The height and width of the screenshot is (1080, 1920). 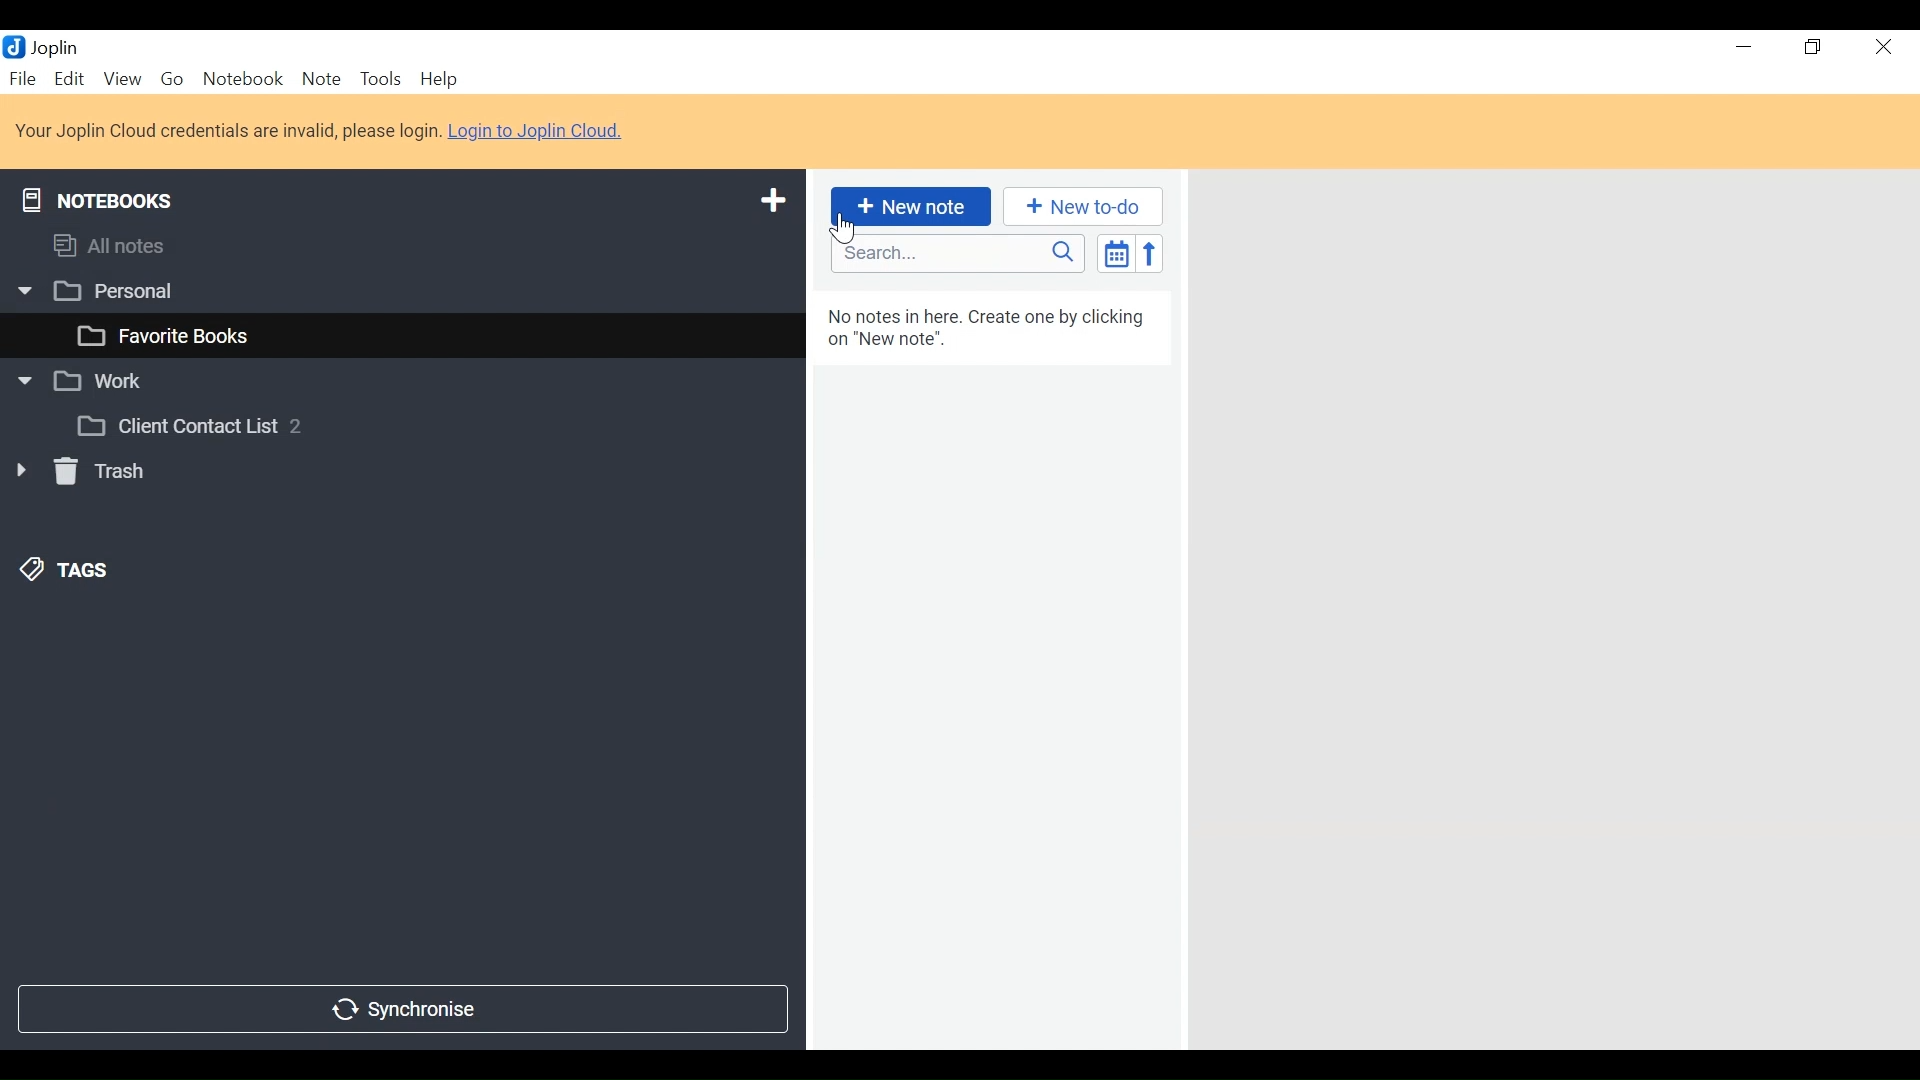 I want to click on Reverse sort order, so click(x=1150, y=254).